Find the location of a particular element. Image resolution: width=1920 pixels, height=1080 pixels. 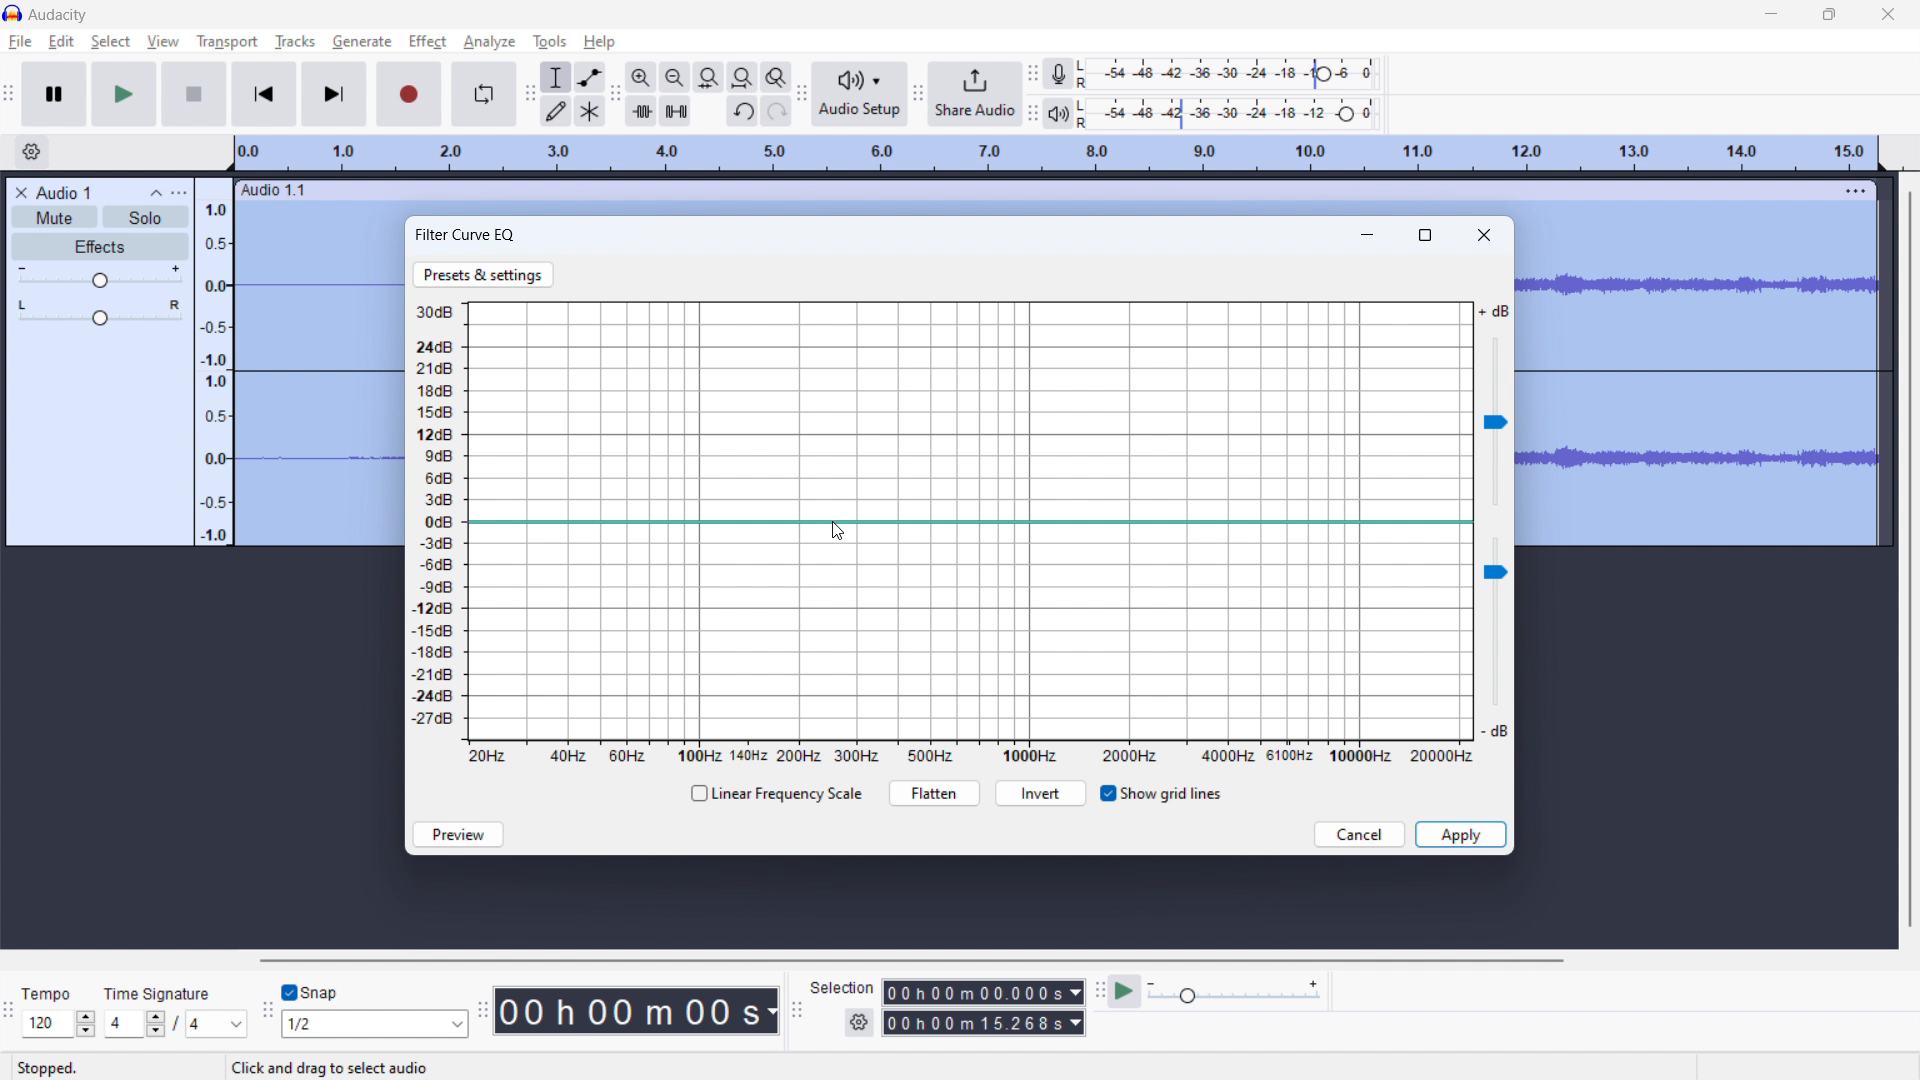

silence audio selection is located at coordinates (676, 111).